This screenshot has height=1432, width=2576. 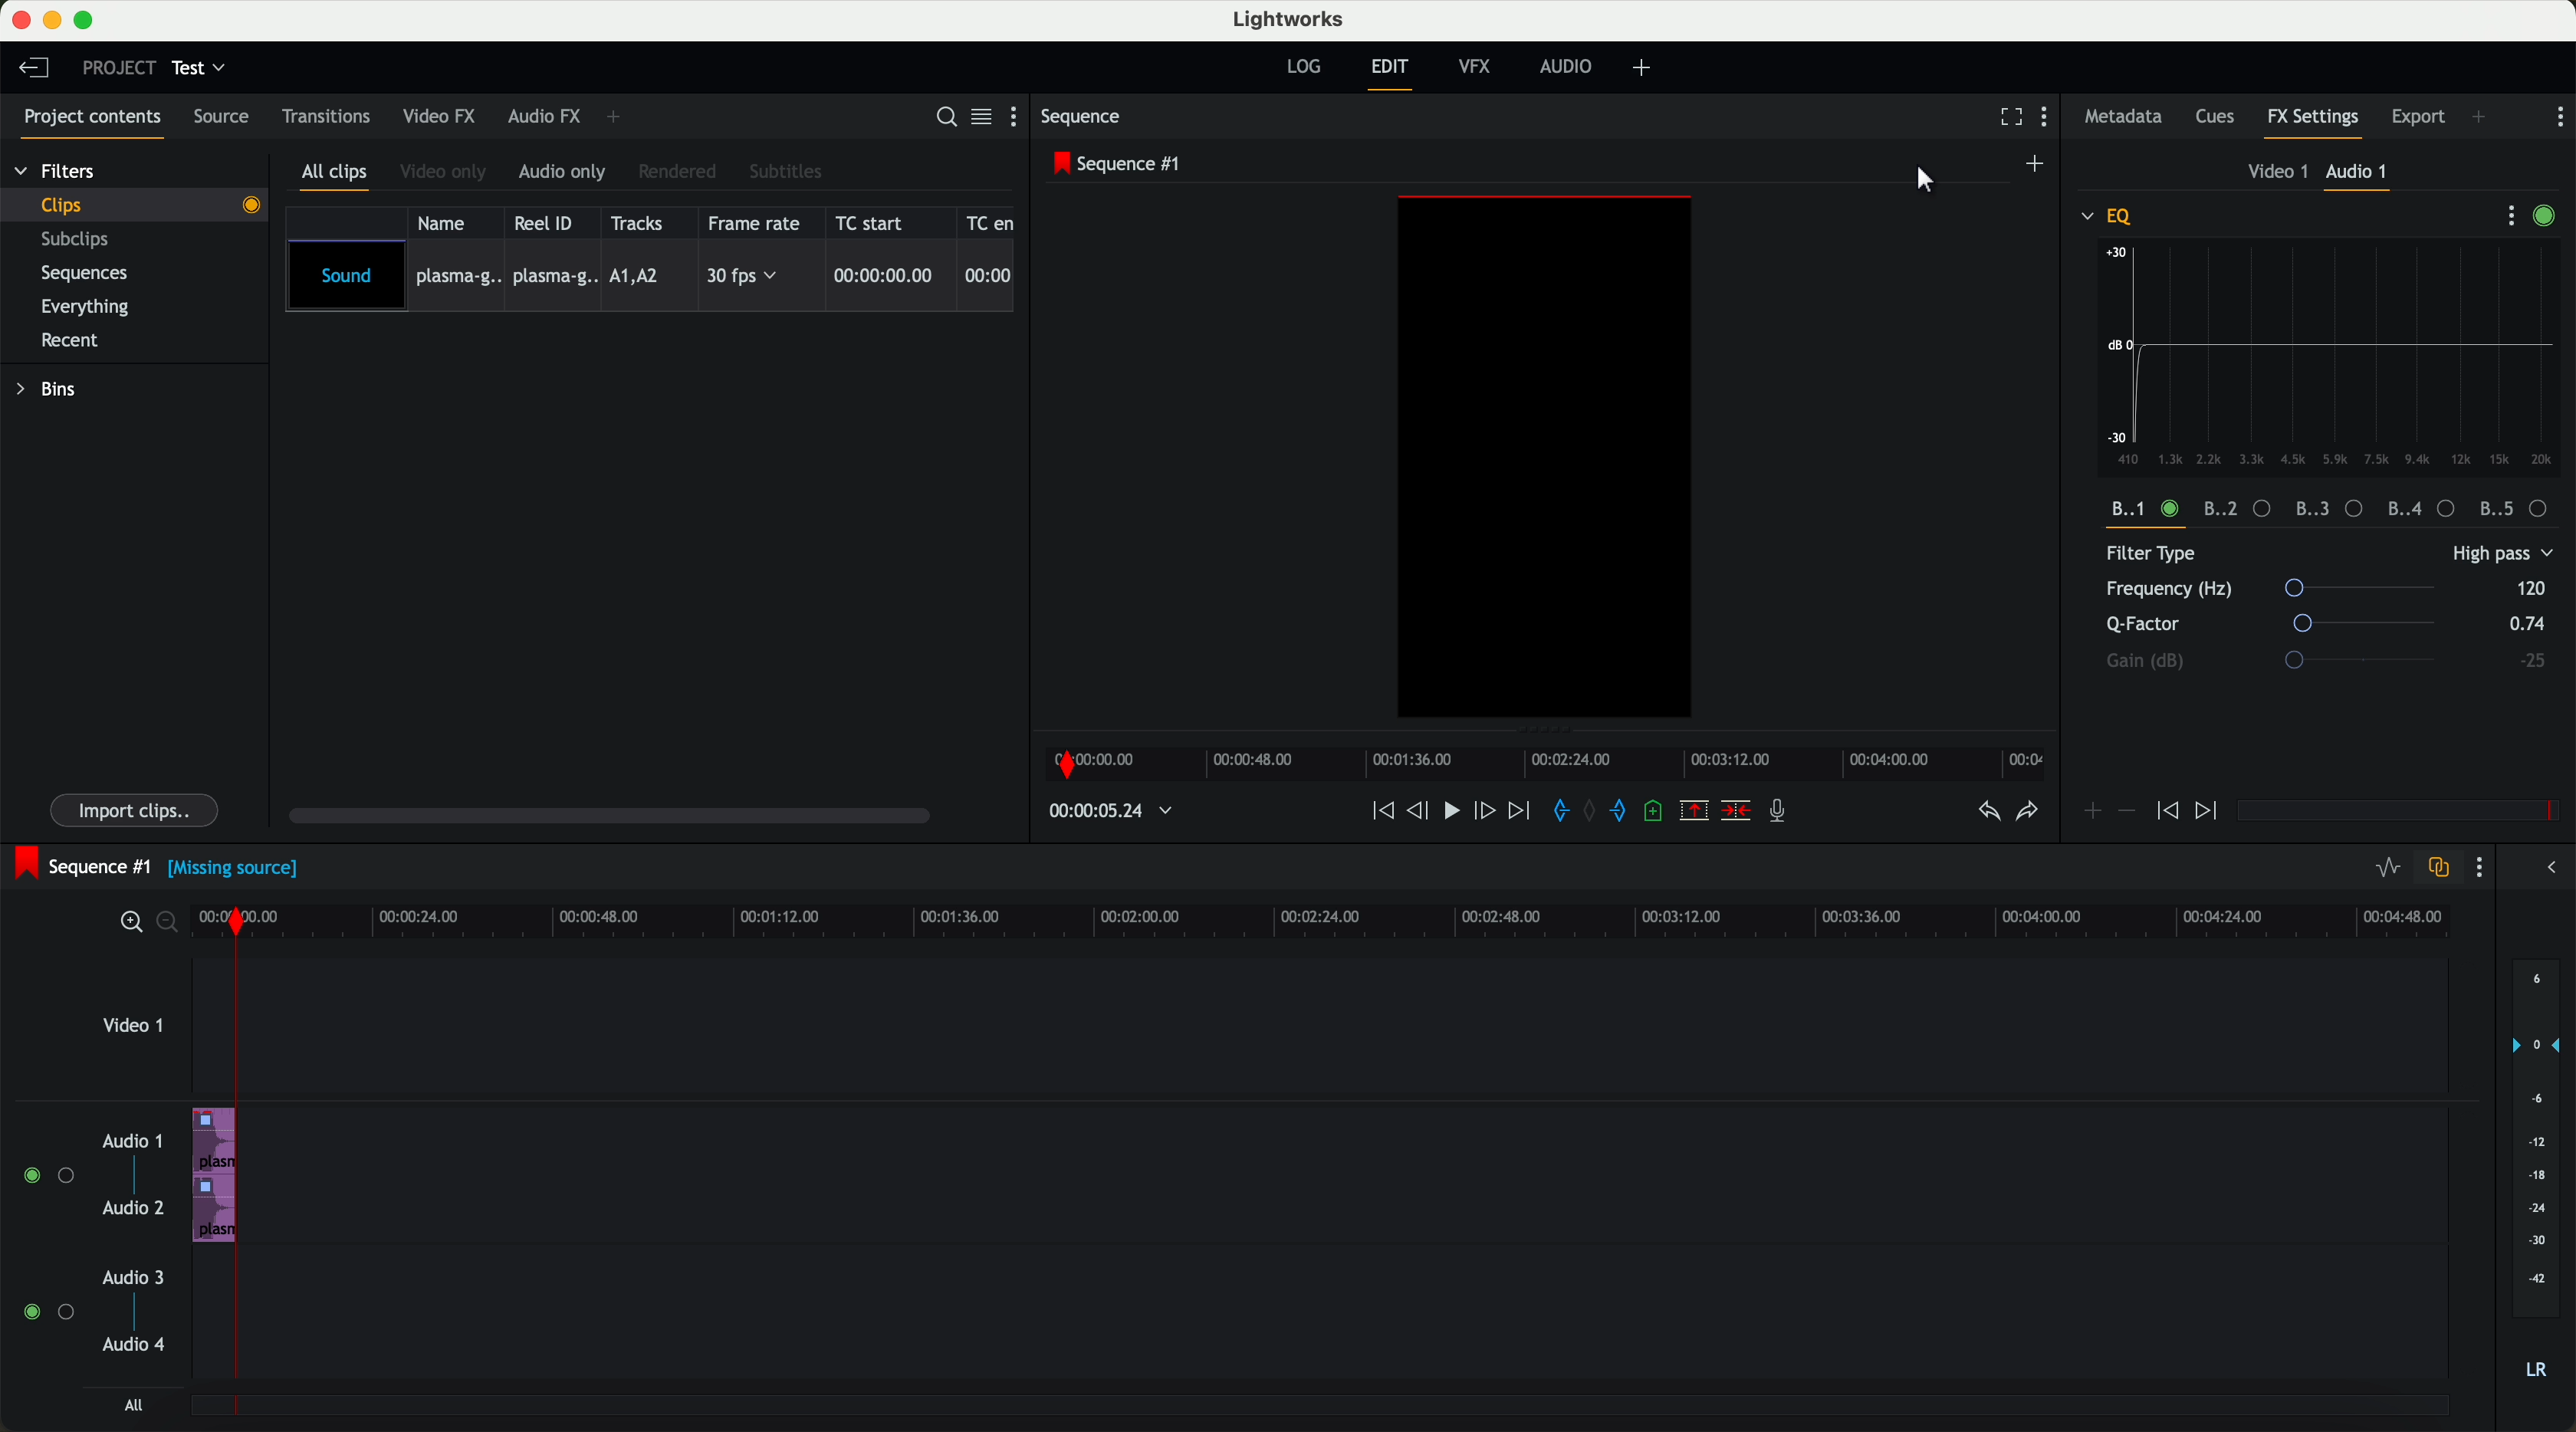 What do you see at coordinates (1457, 813) in the screenshot?
I see `play` at bounding box center [1457, 813].